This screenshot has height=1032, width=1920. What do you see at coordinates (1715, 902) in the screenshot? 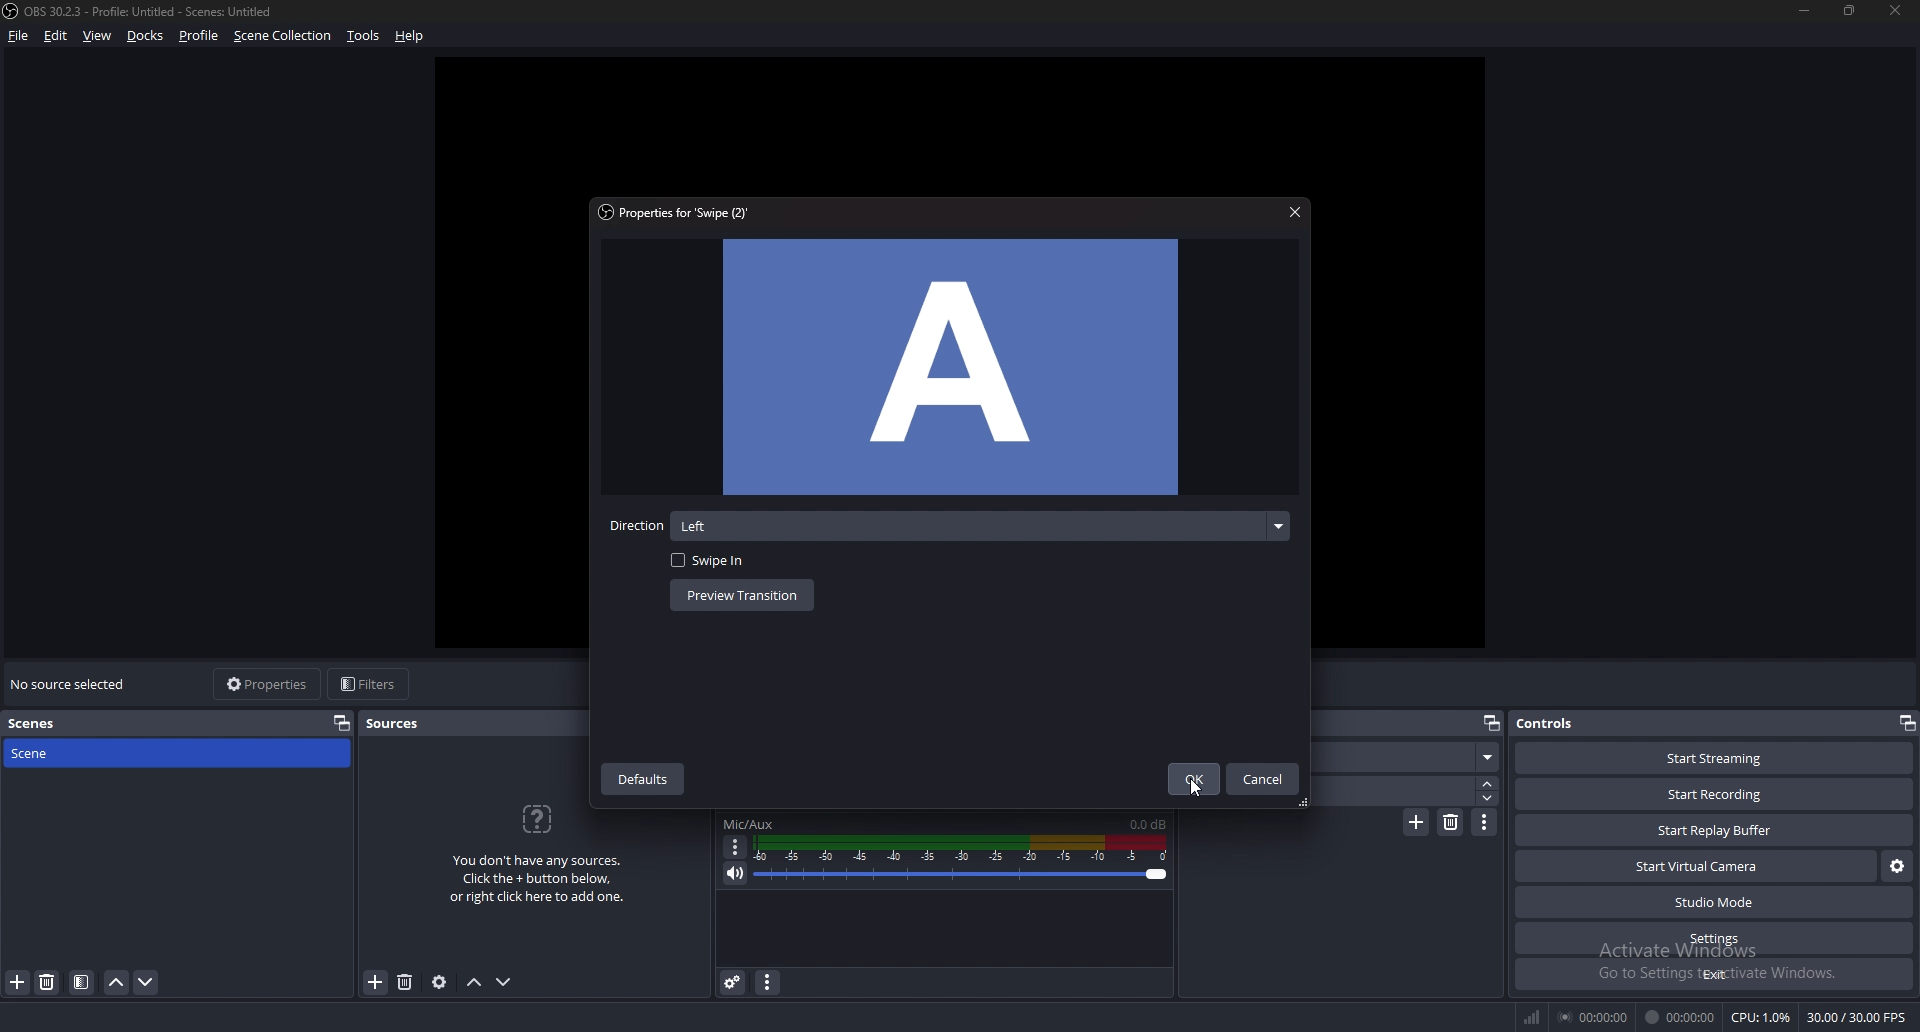
I see `studio mode` at bounding box center [1715, 902].